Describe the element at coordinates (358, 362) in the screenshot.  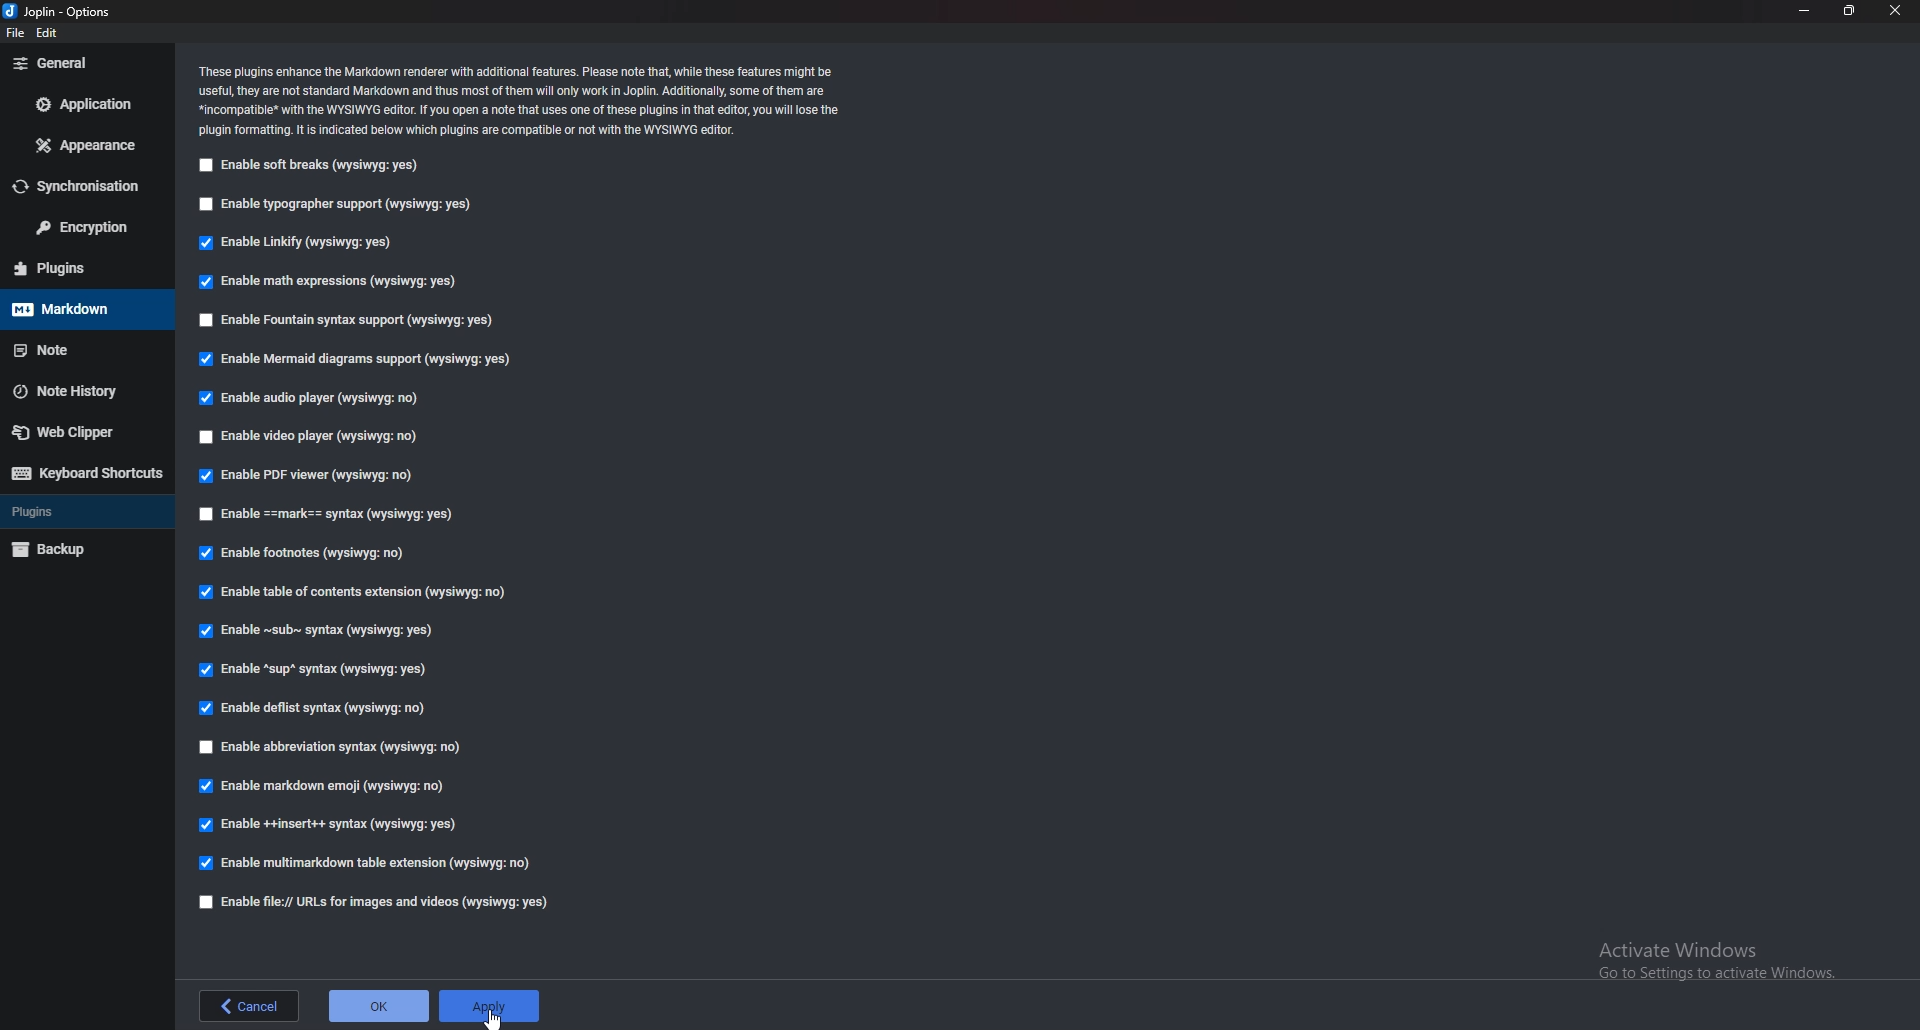
I see `Enable mermaid diagrams support (wysiqyg:yes)` at that location.